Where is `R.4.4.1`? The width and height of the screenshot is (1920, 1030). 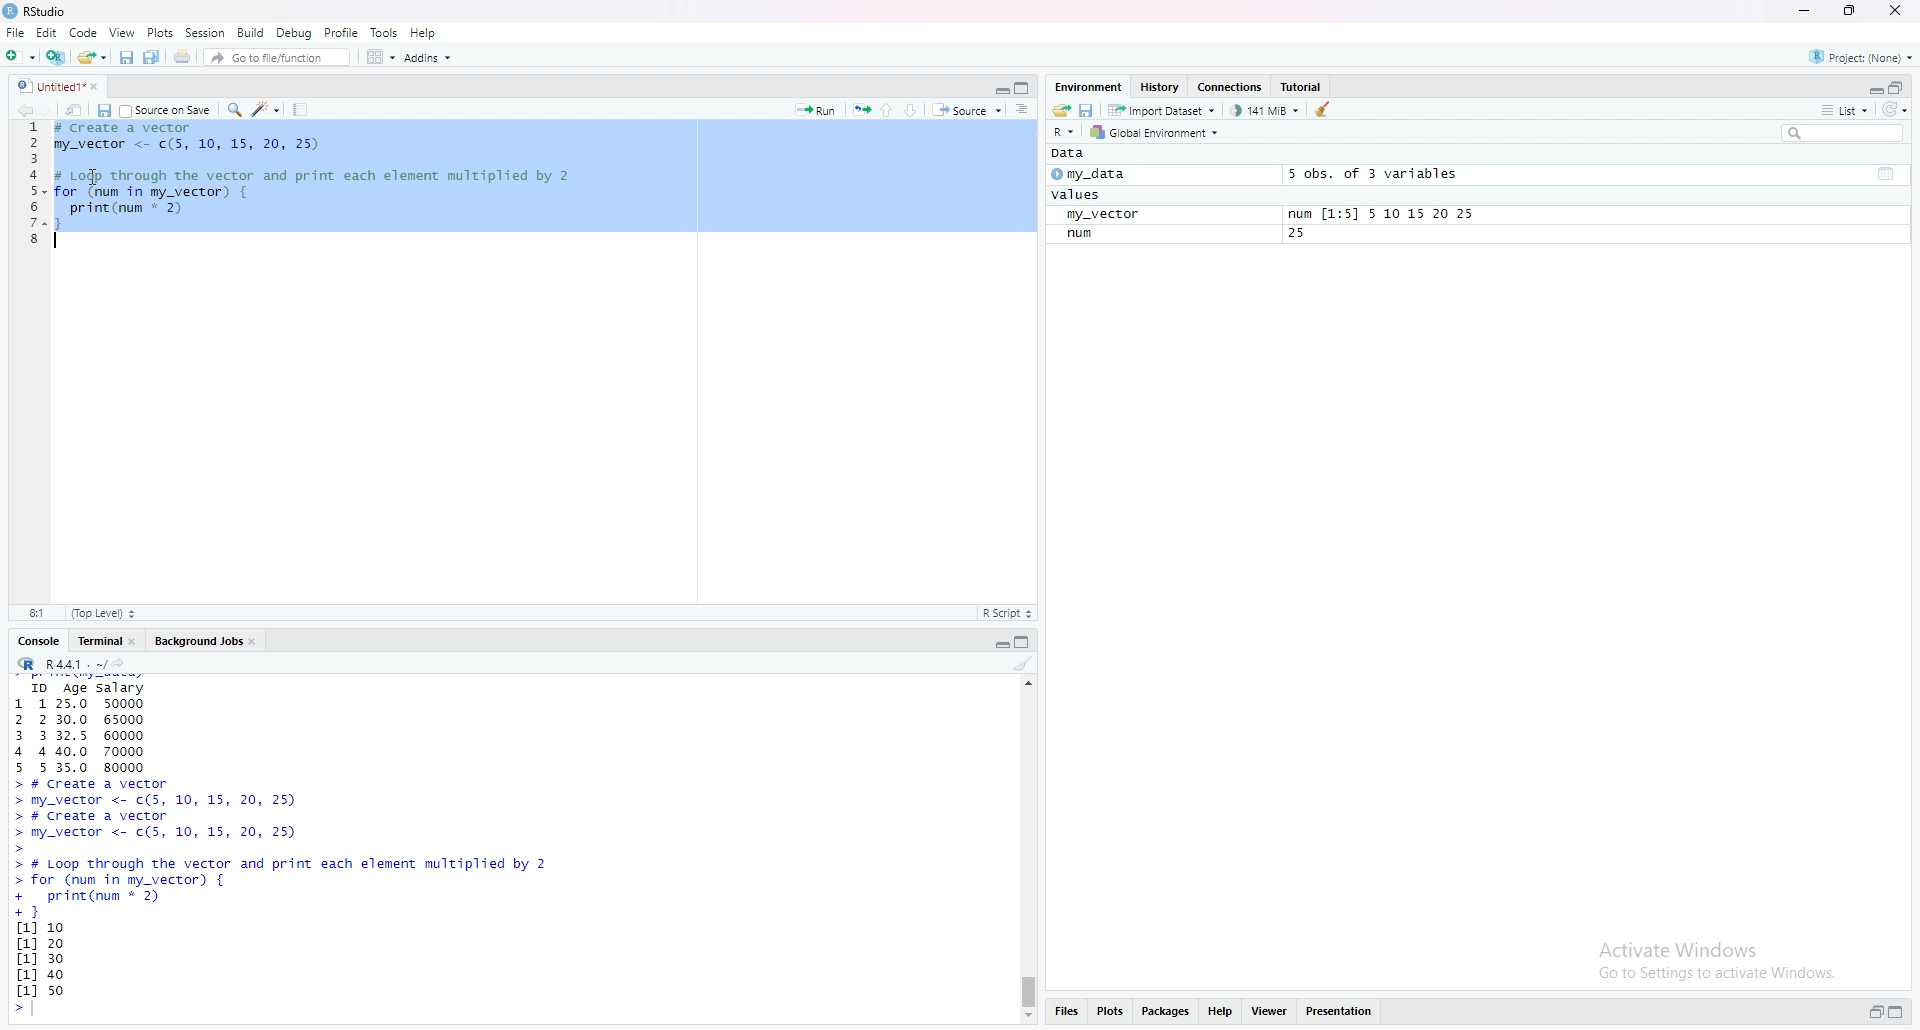 R.4.4.1 is located at coordinates (57, 663).